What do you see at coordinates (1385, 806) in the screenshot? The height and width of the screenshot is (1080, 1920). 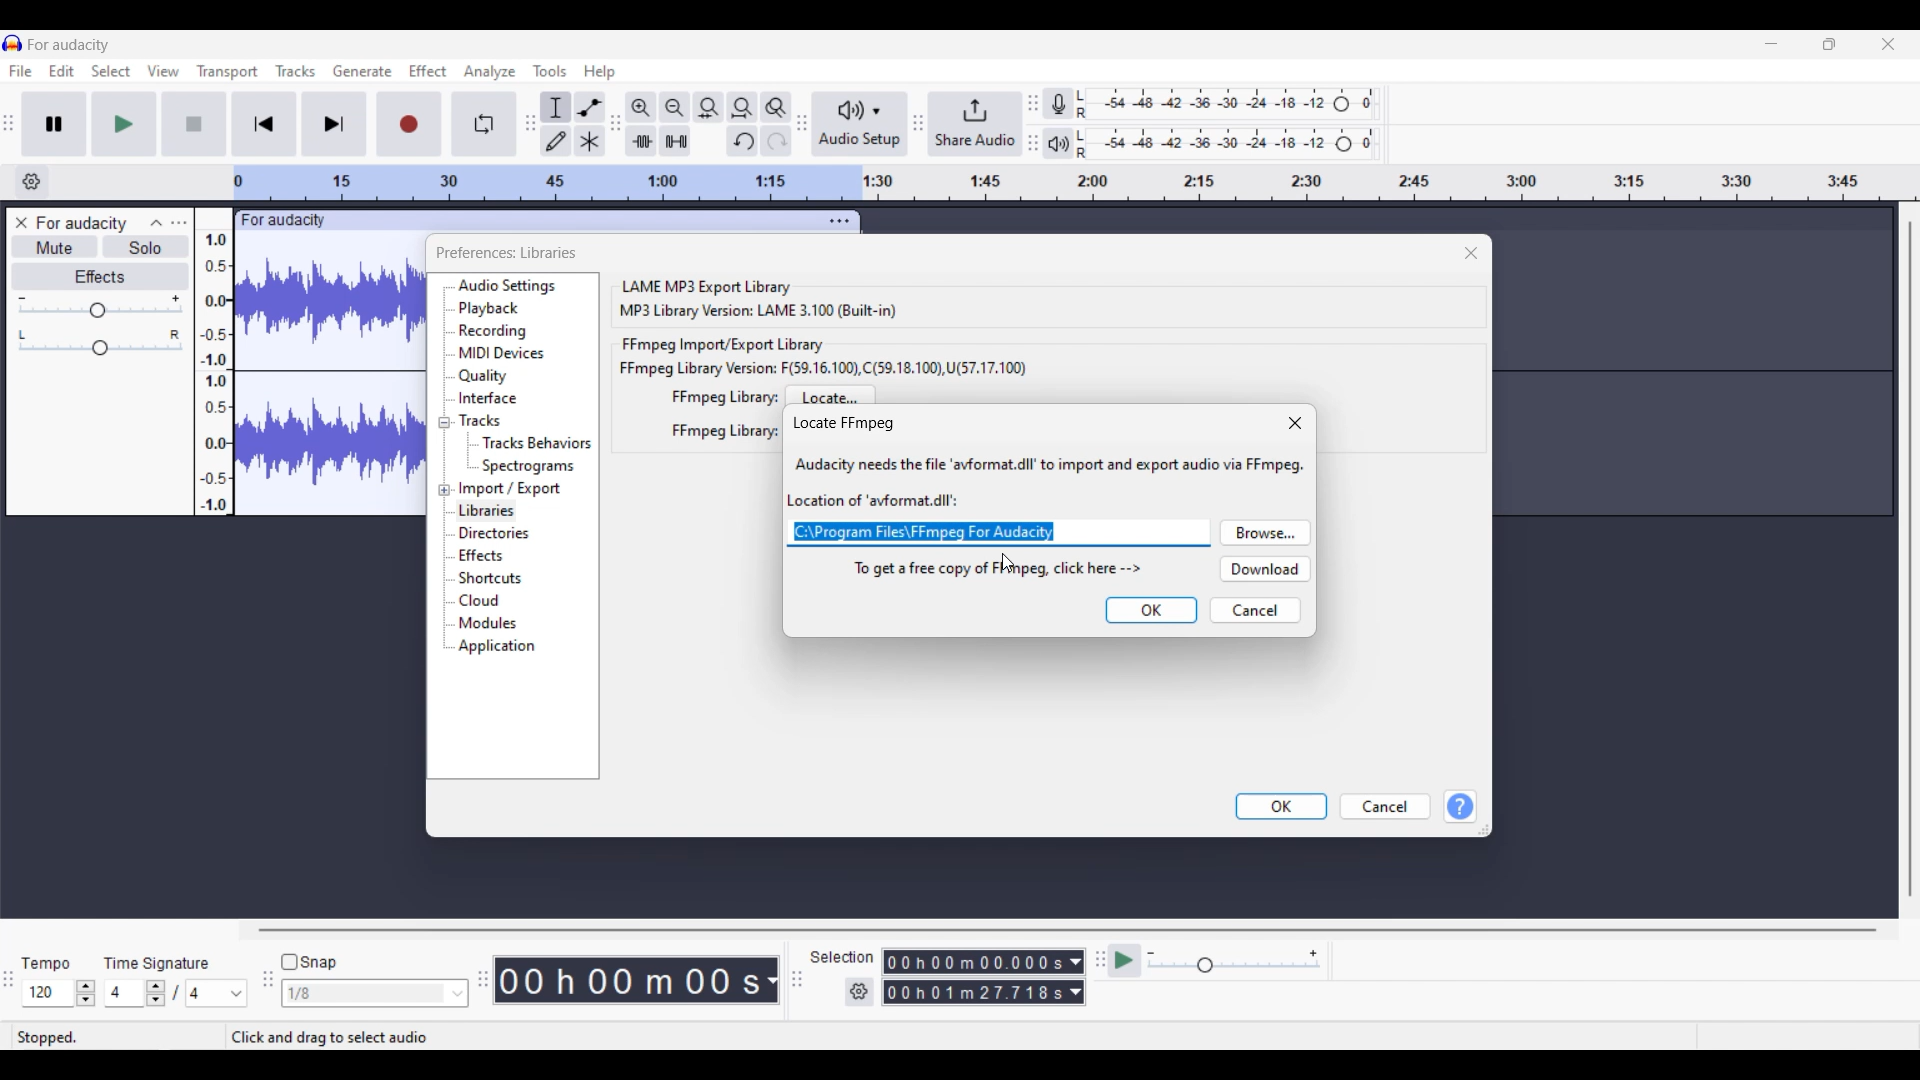 I see `Cancel` at bounding box center [1385, 806].